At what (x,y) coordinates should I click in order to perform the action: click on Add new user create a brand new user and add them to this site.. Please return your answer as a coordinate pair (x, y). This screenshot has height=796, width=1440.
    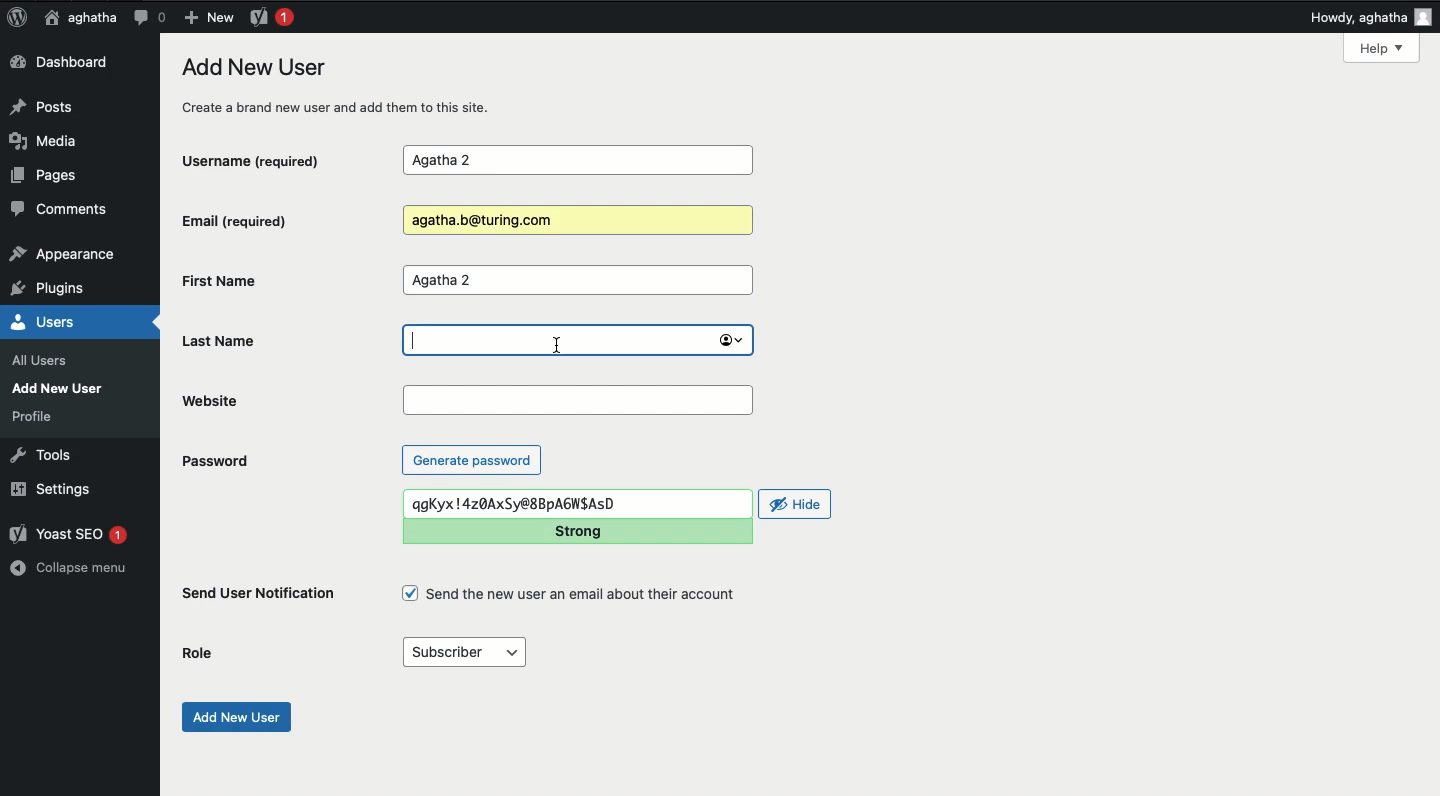
    Looking at the image, I should click on (347, 86).